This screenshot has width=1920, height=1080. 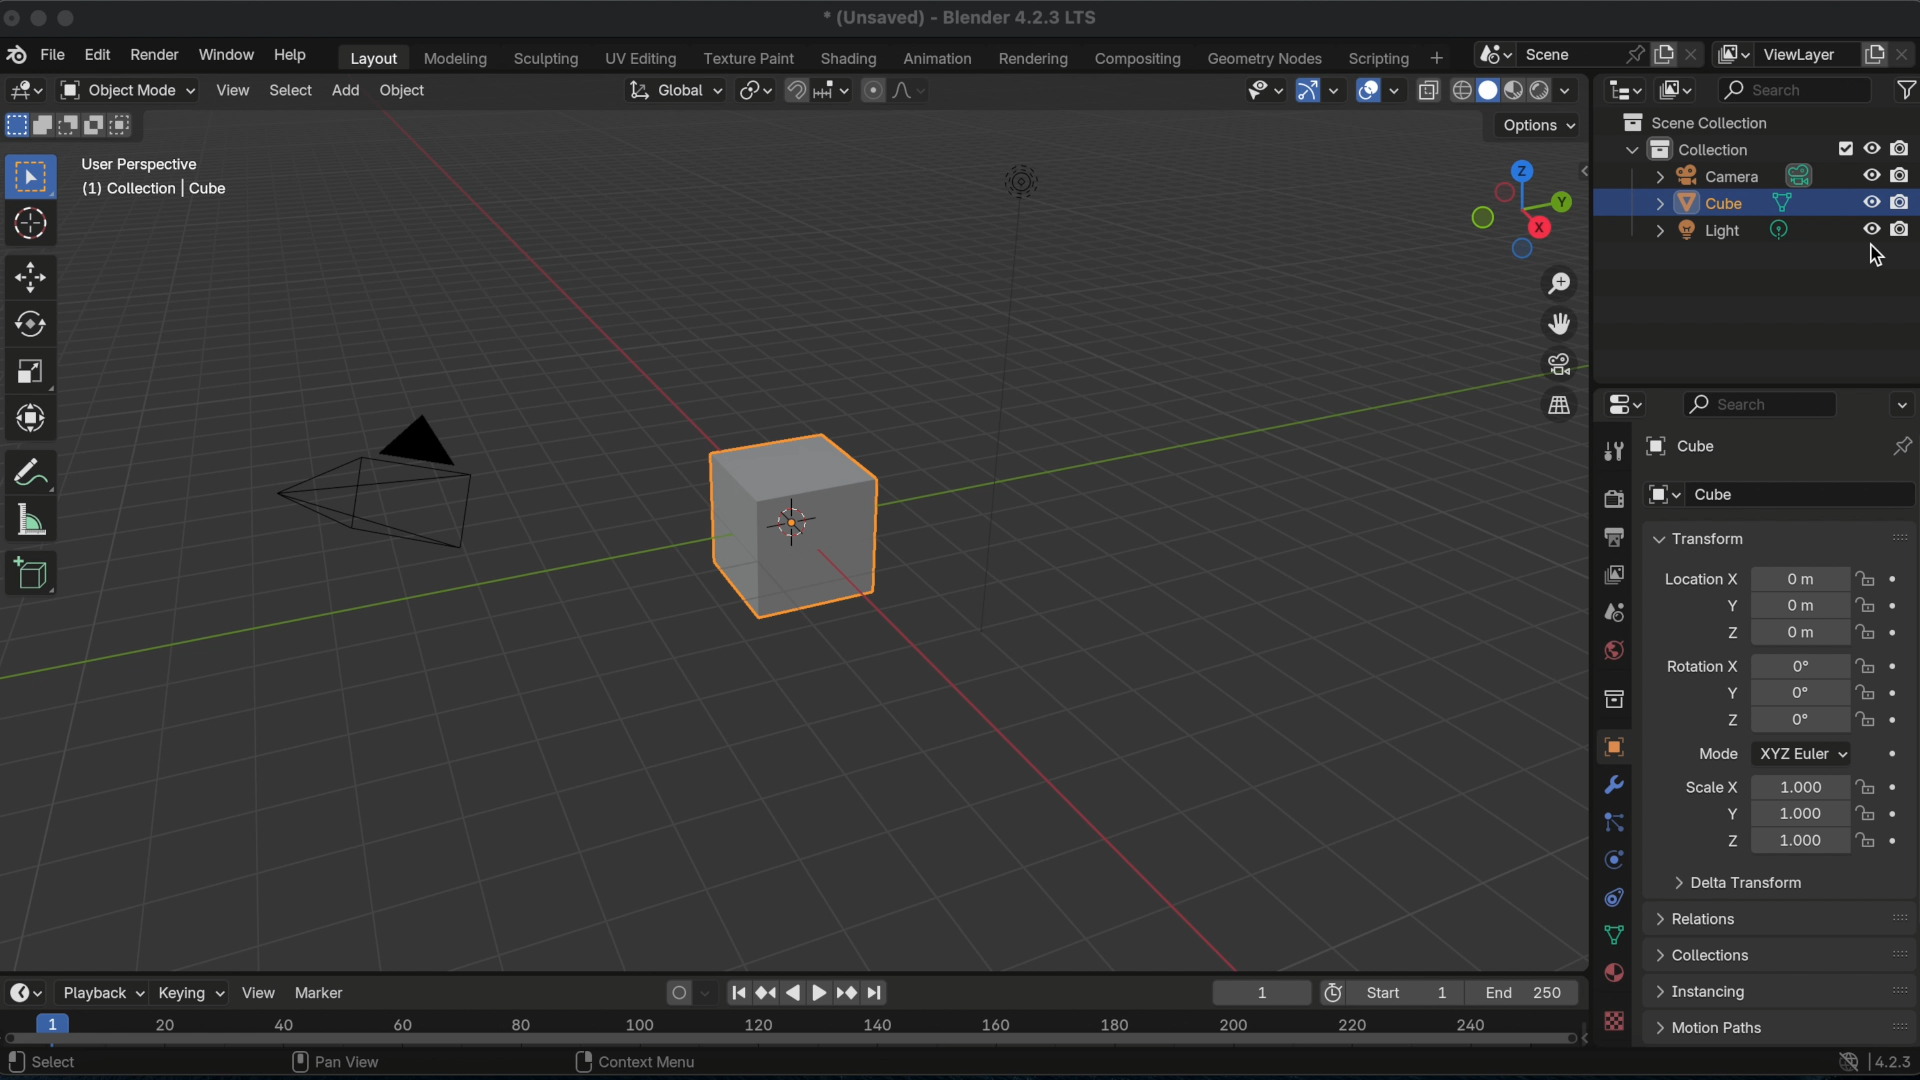 I want to click on file, so click(x=55, y=54).